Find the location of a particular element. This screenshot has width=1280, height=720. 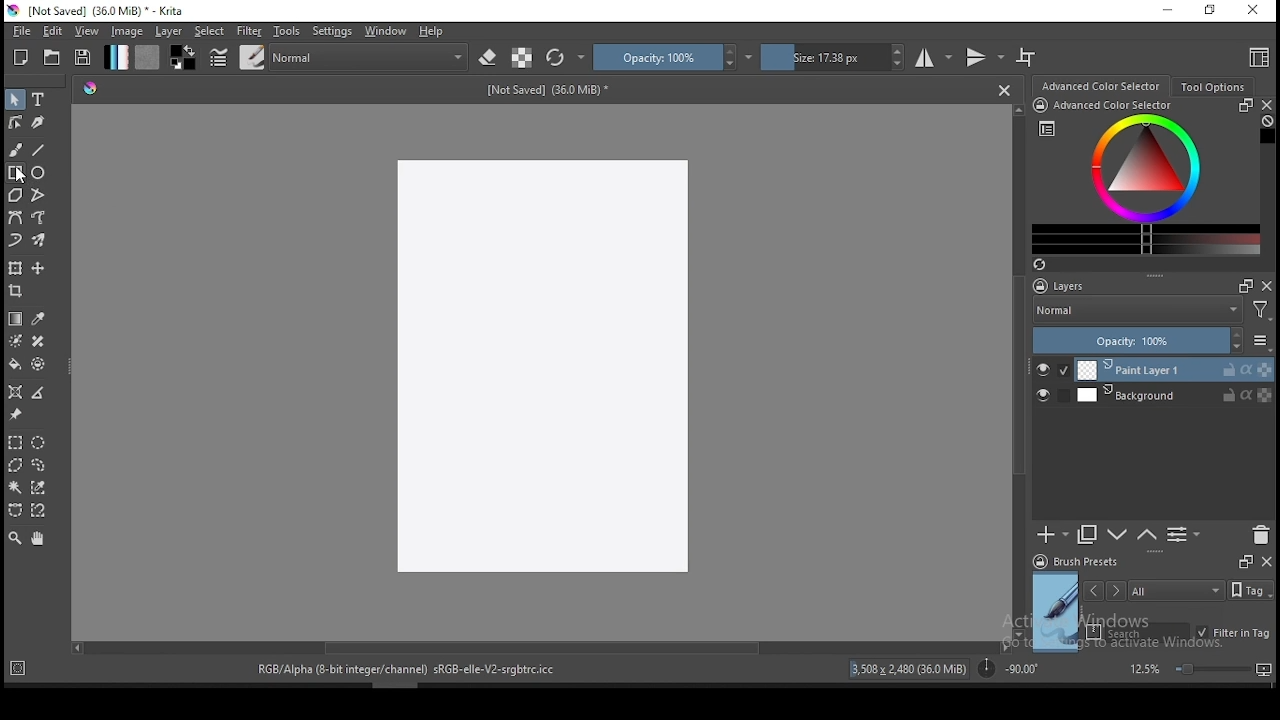

elliptical selection tool is located at coordinates (38, 443).